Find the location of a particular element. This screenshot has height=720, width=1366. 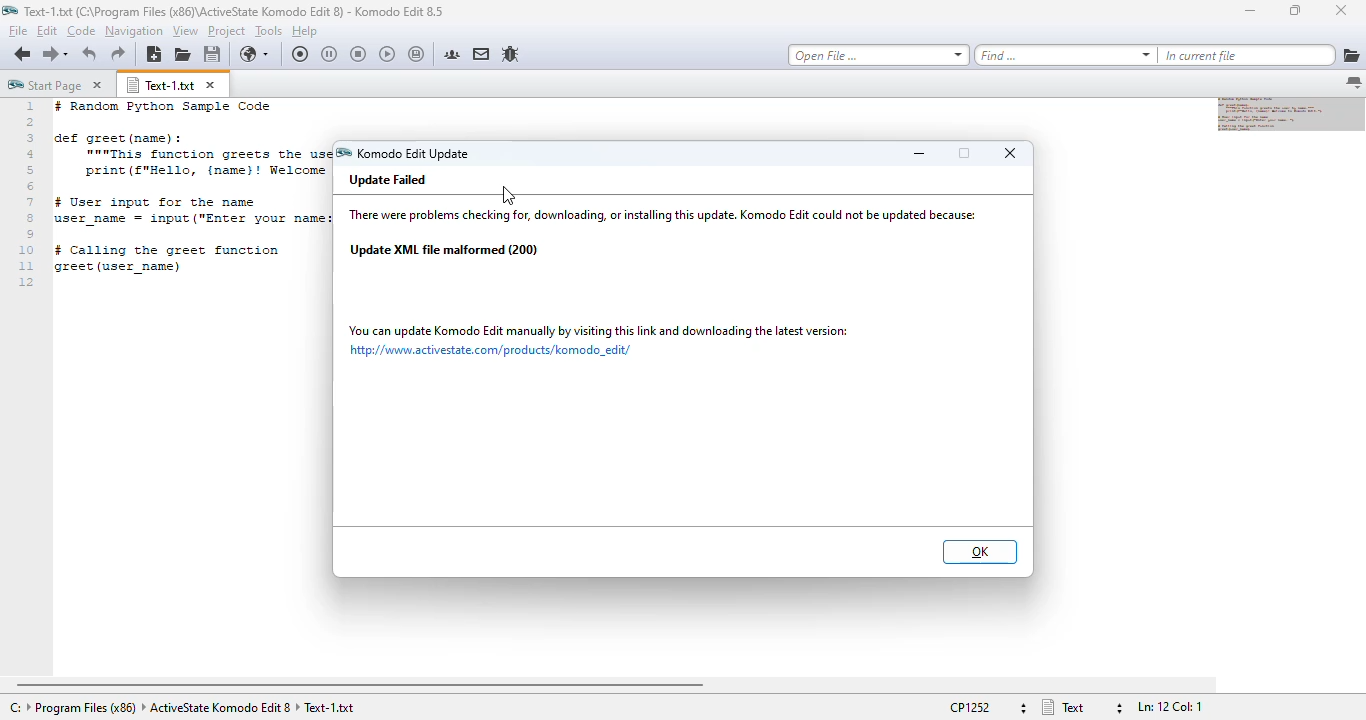

preview buffer in browser is located at coordinates (256, 55).